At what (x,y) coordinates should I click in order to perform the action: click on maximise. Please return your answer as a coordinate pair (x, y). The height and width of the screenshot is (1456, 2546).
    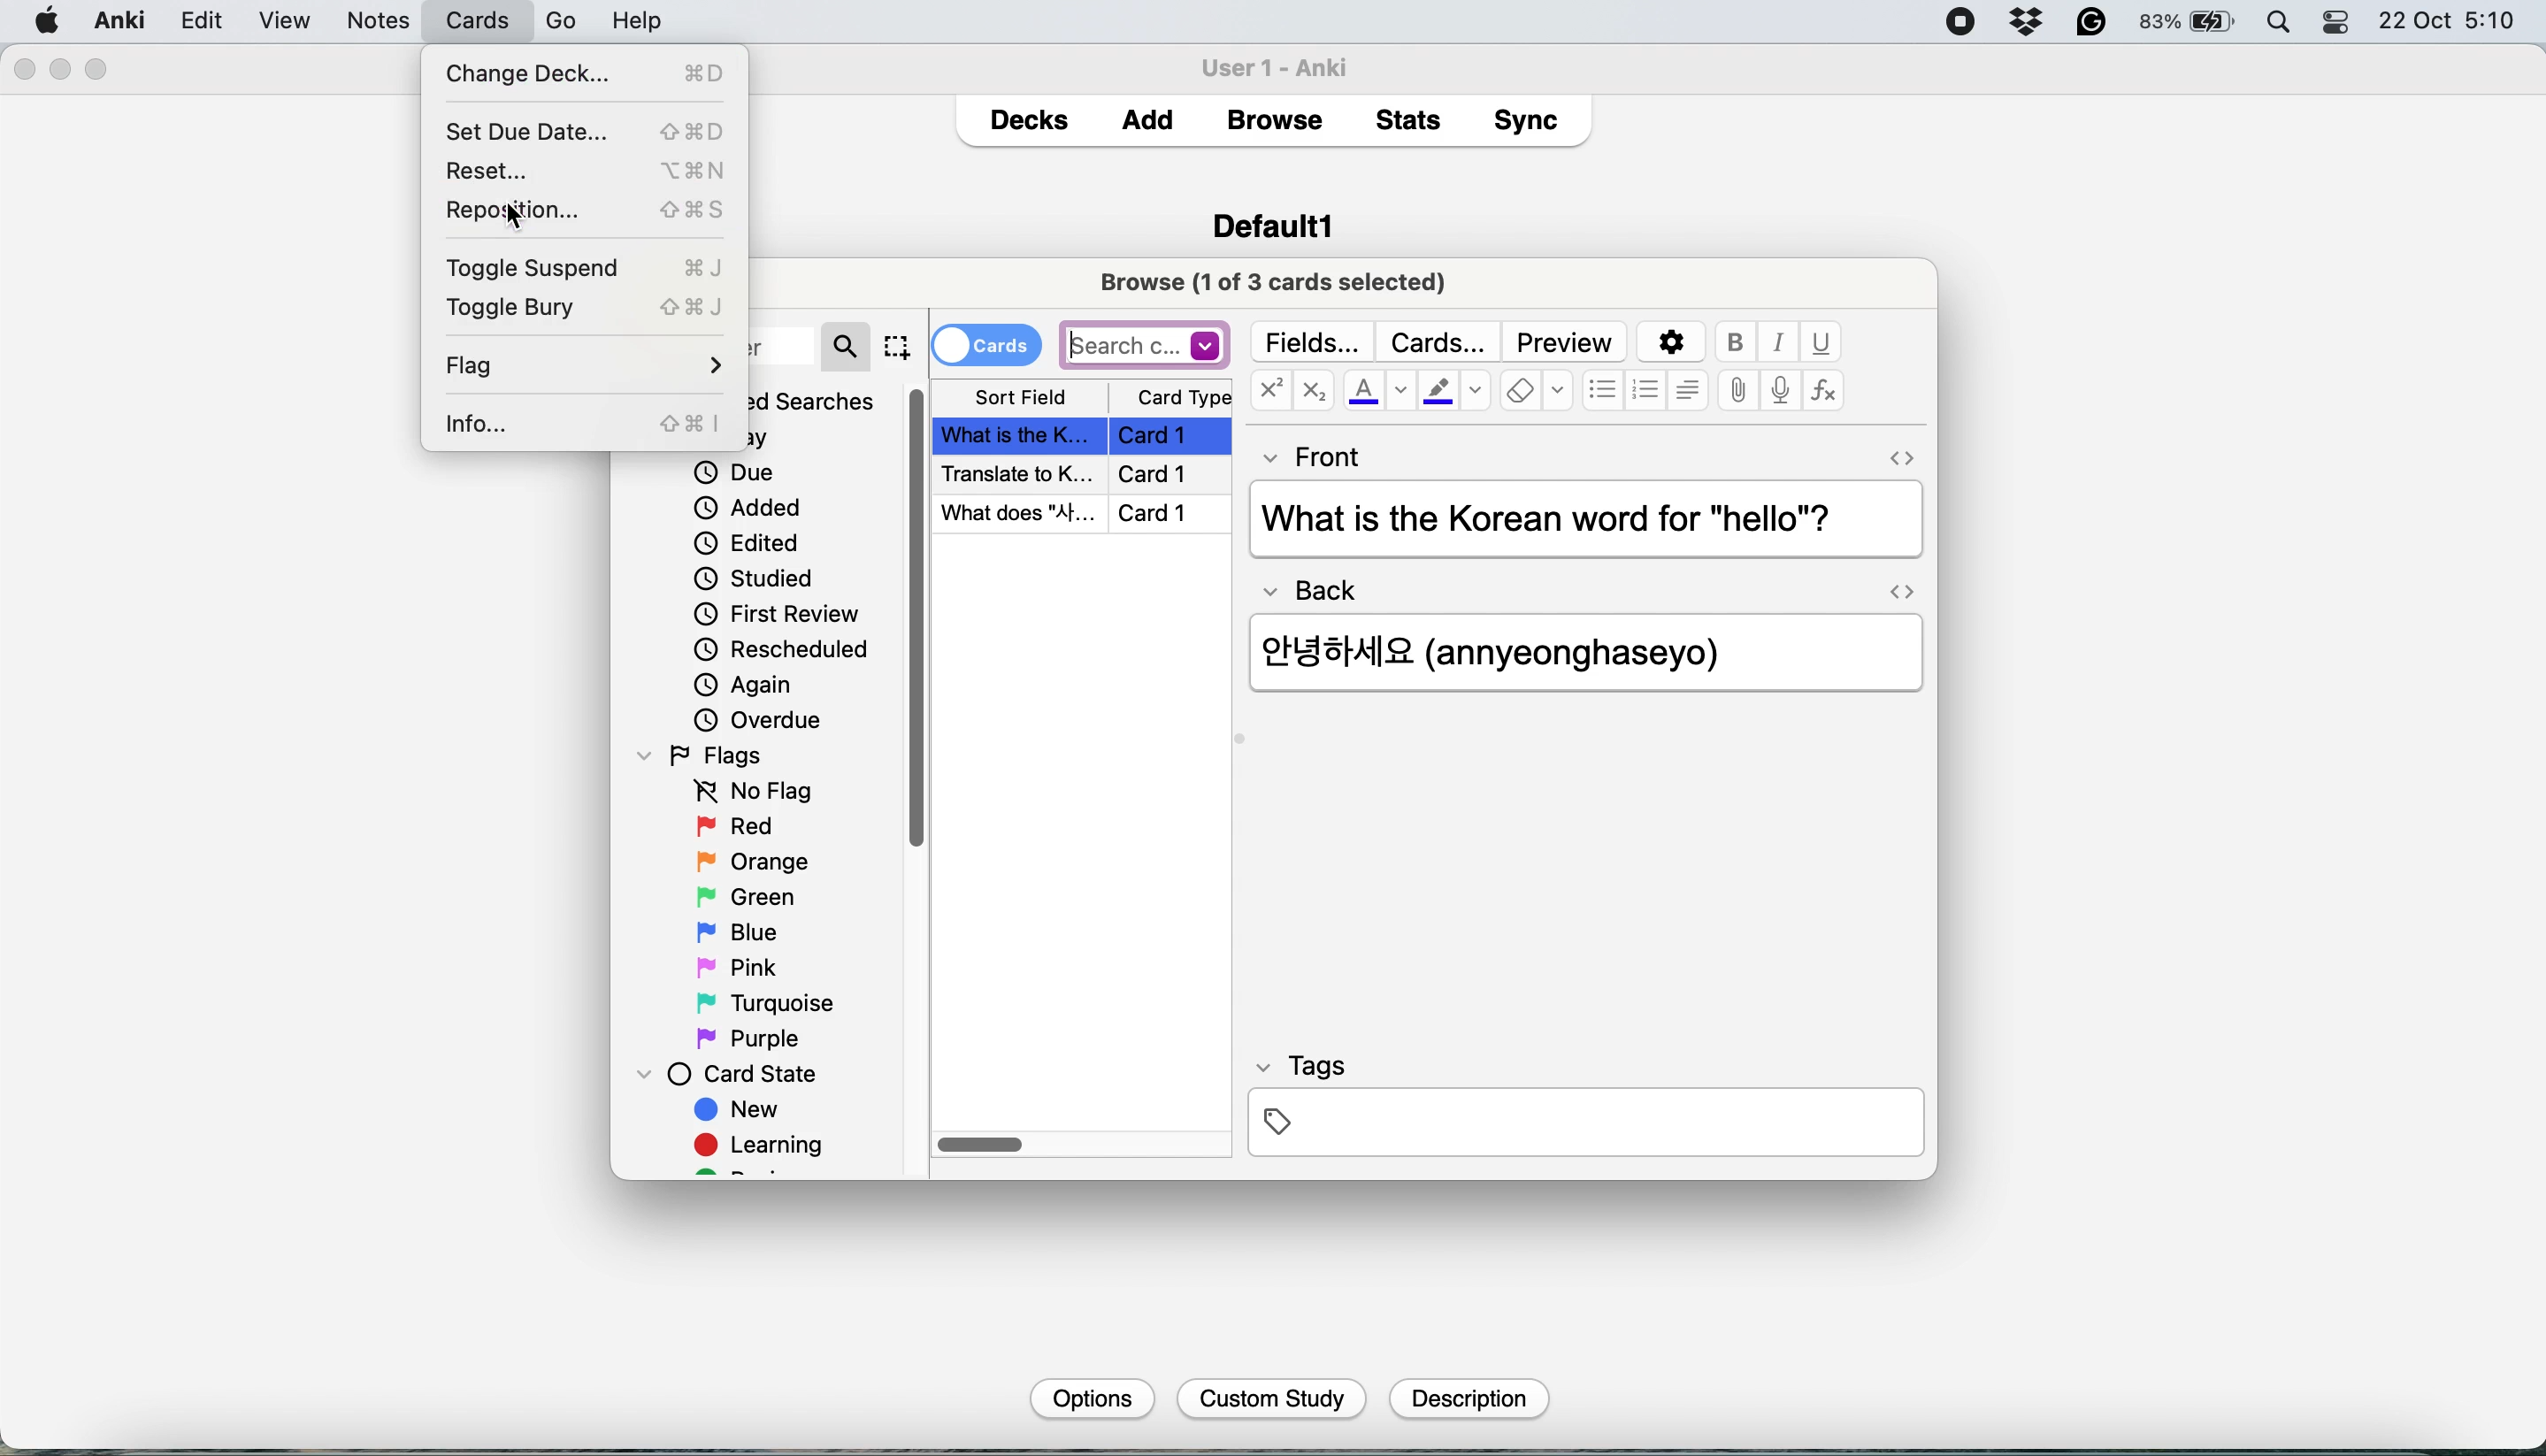
    Looking at the image, I should click on (98, 70).